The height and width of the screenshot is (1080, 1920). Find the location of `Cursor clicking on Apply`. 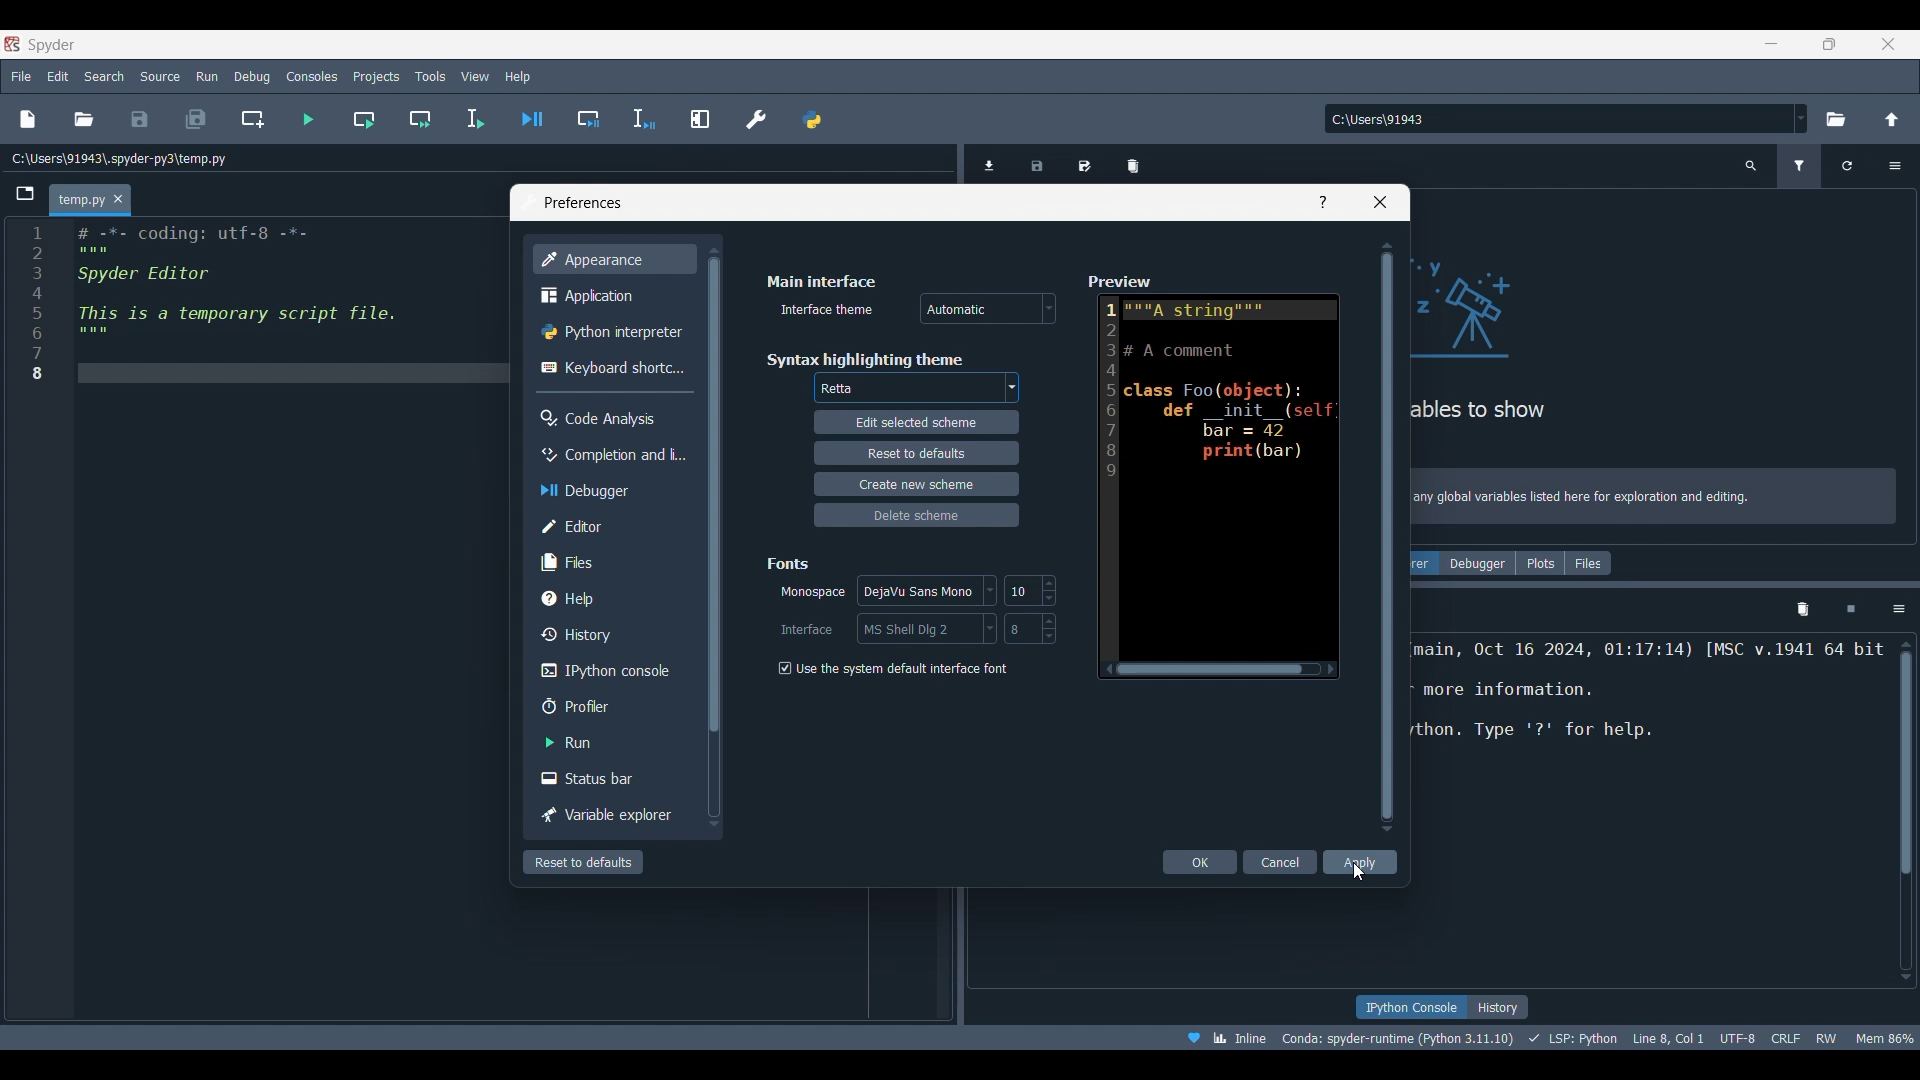

Cursor clicking on Apply is located at coordinates (1358, 871).